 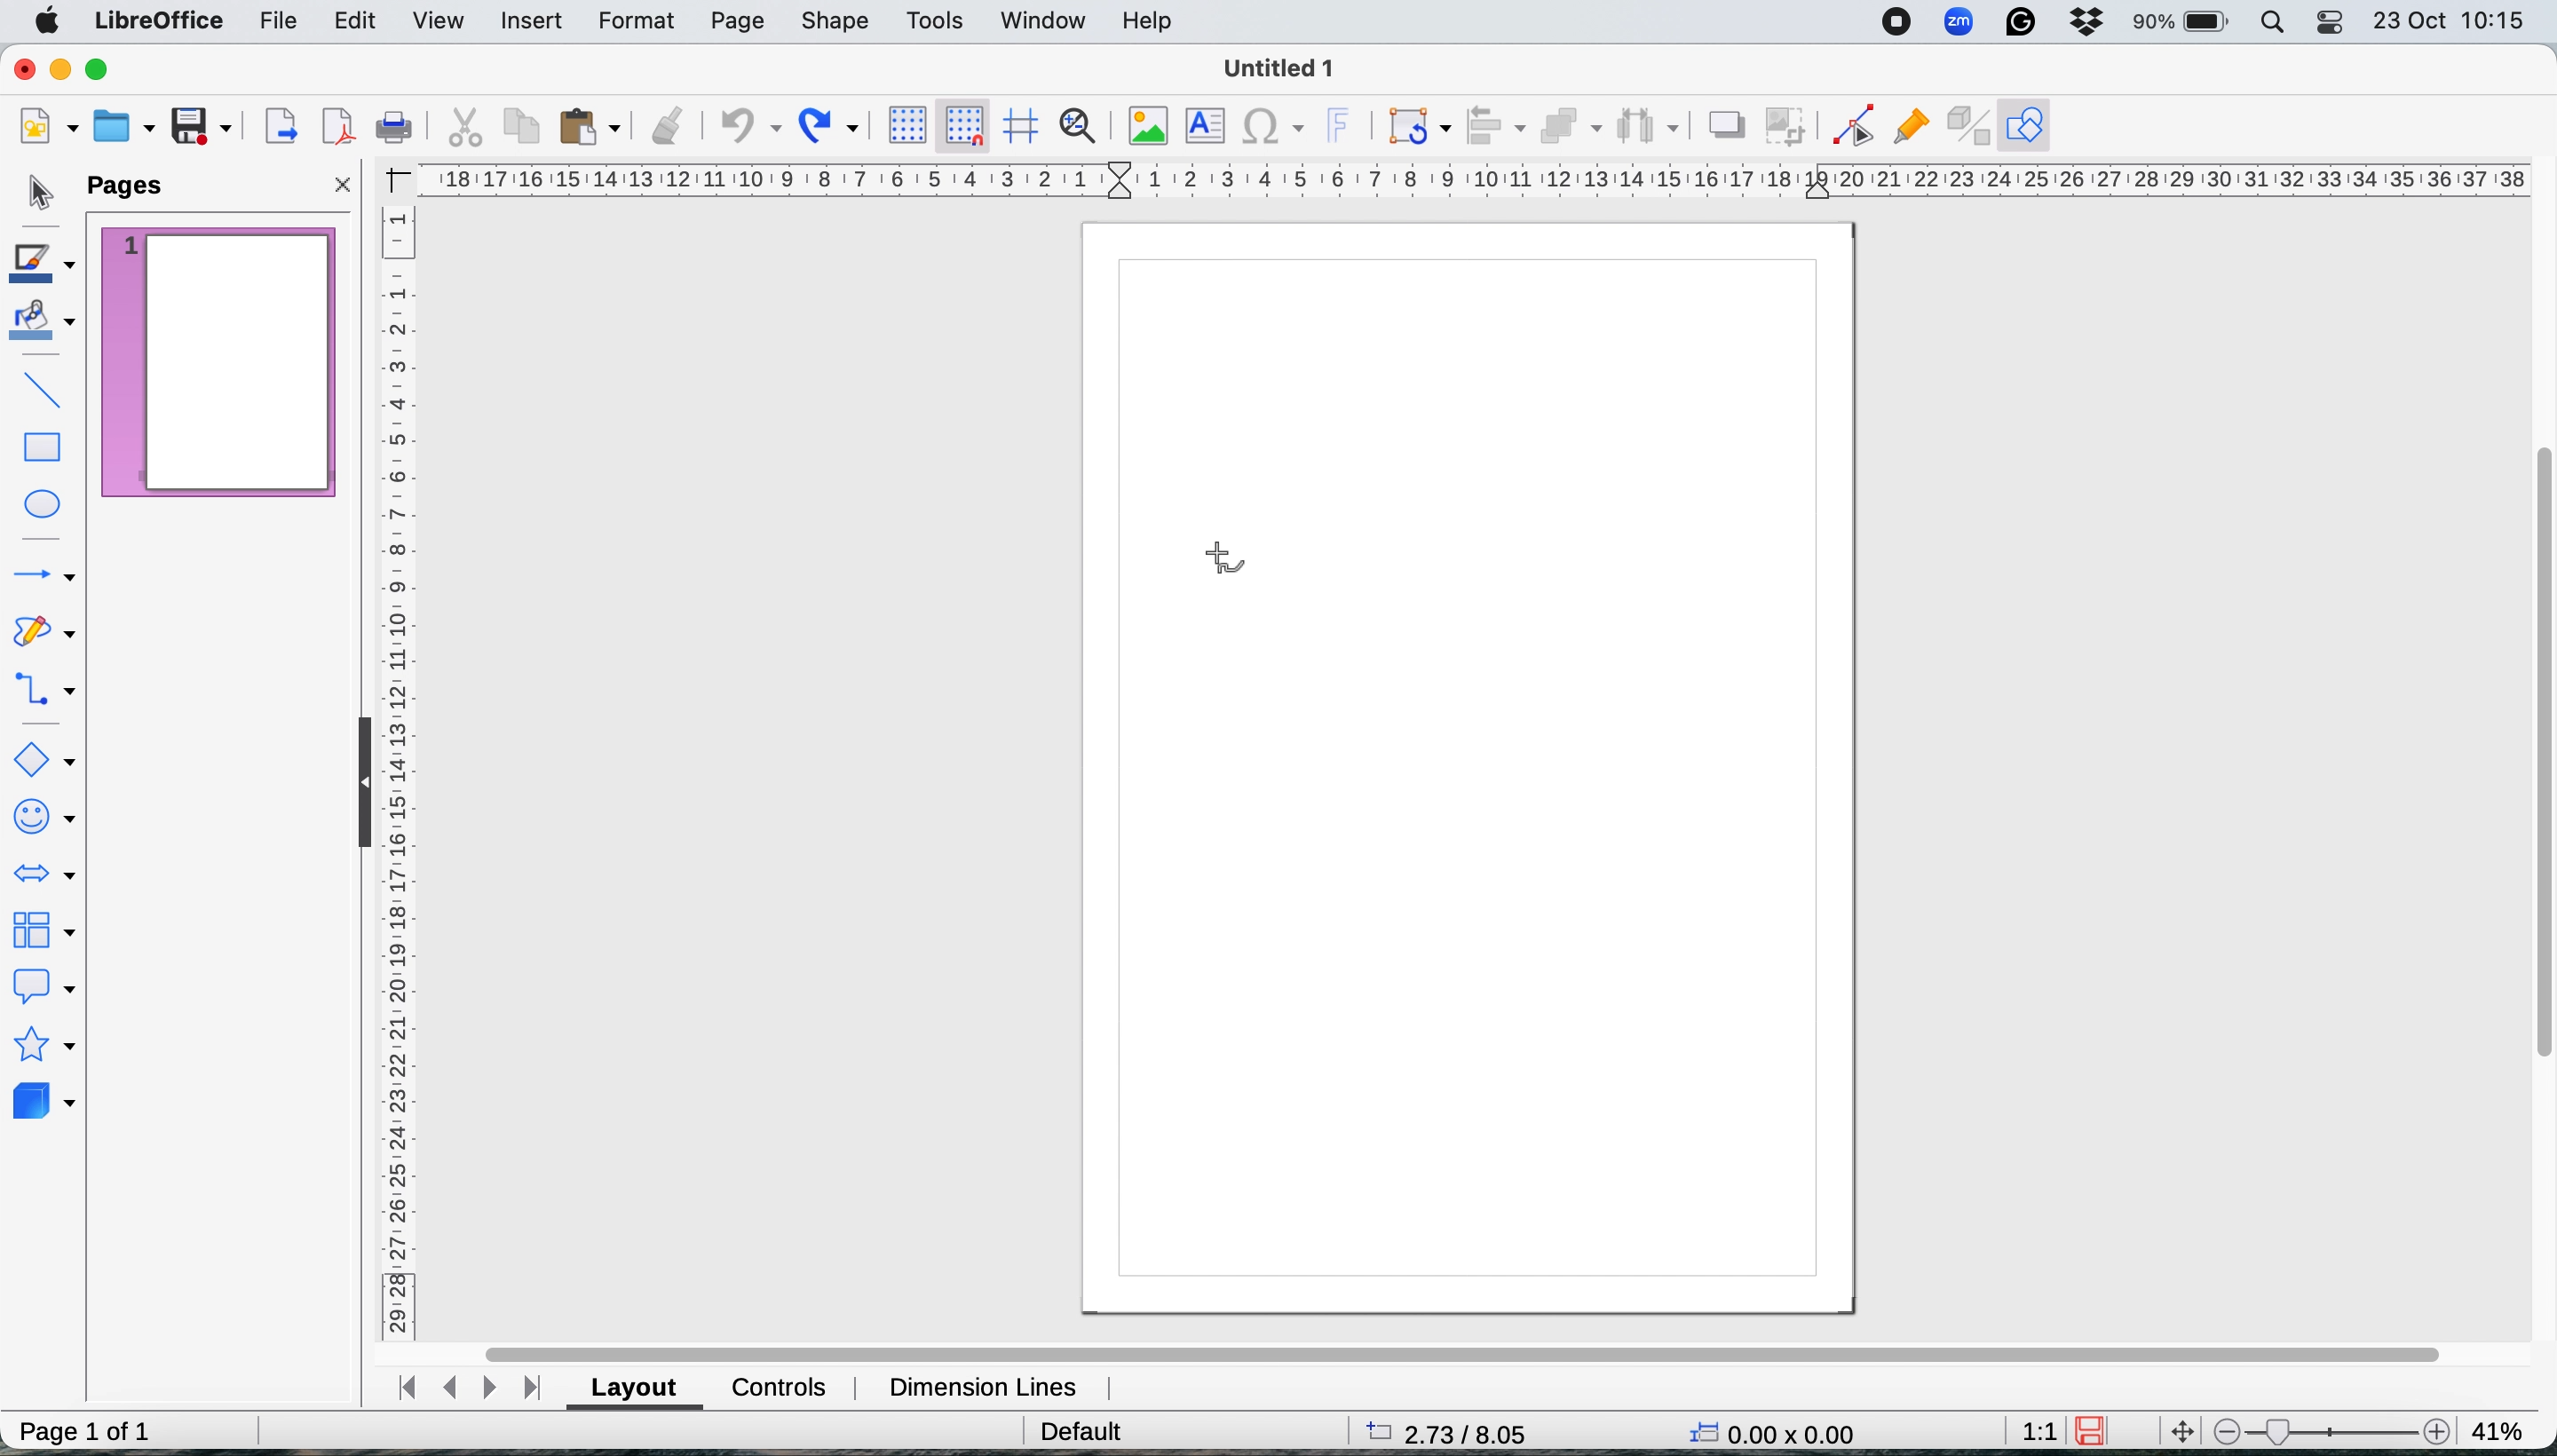 What do you see at coordinates (1218, 556) in the screenshot?
I see `mouse down` at bounding box center [1218, 556].